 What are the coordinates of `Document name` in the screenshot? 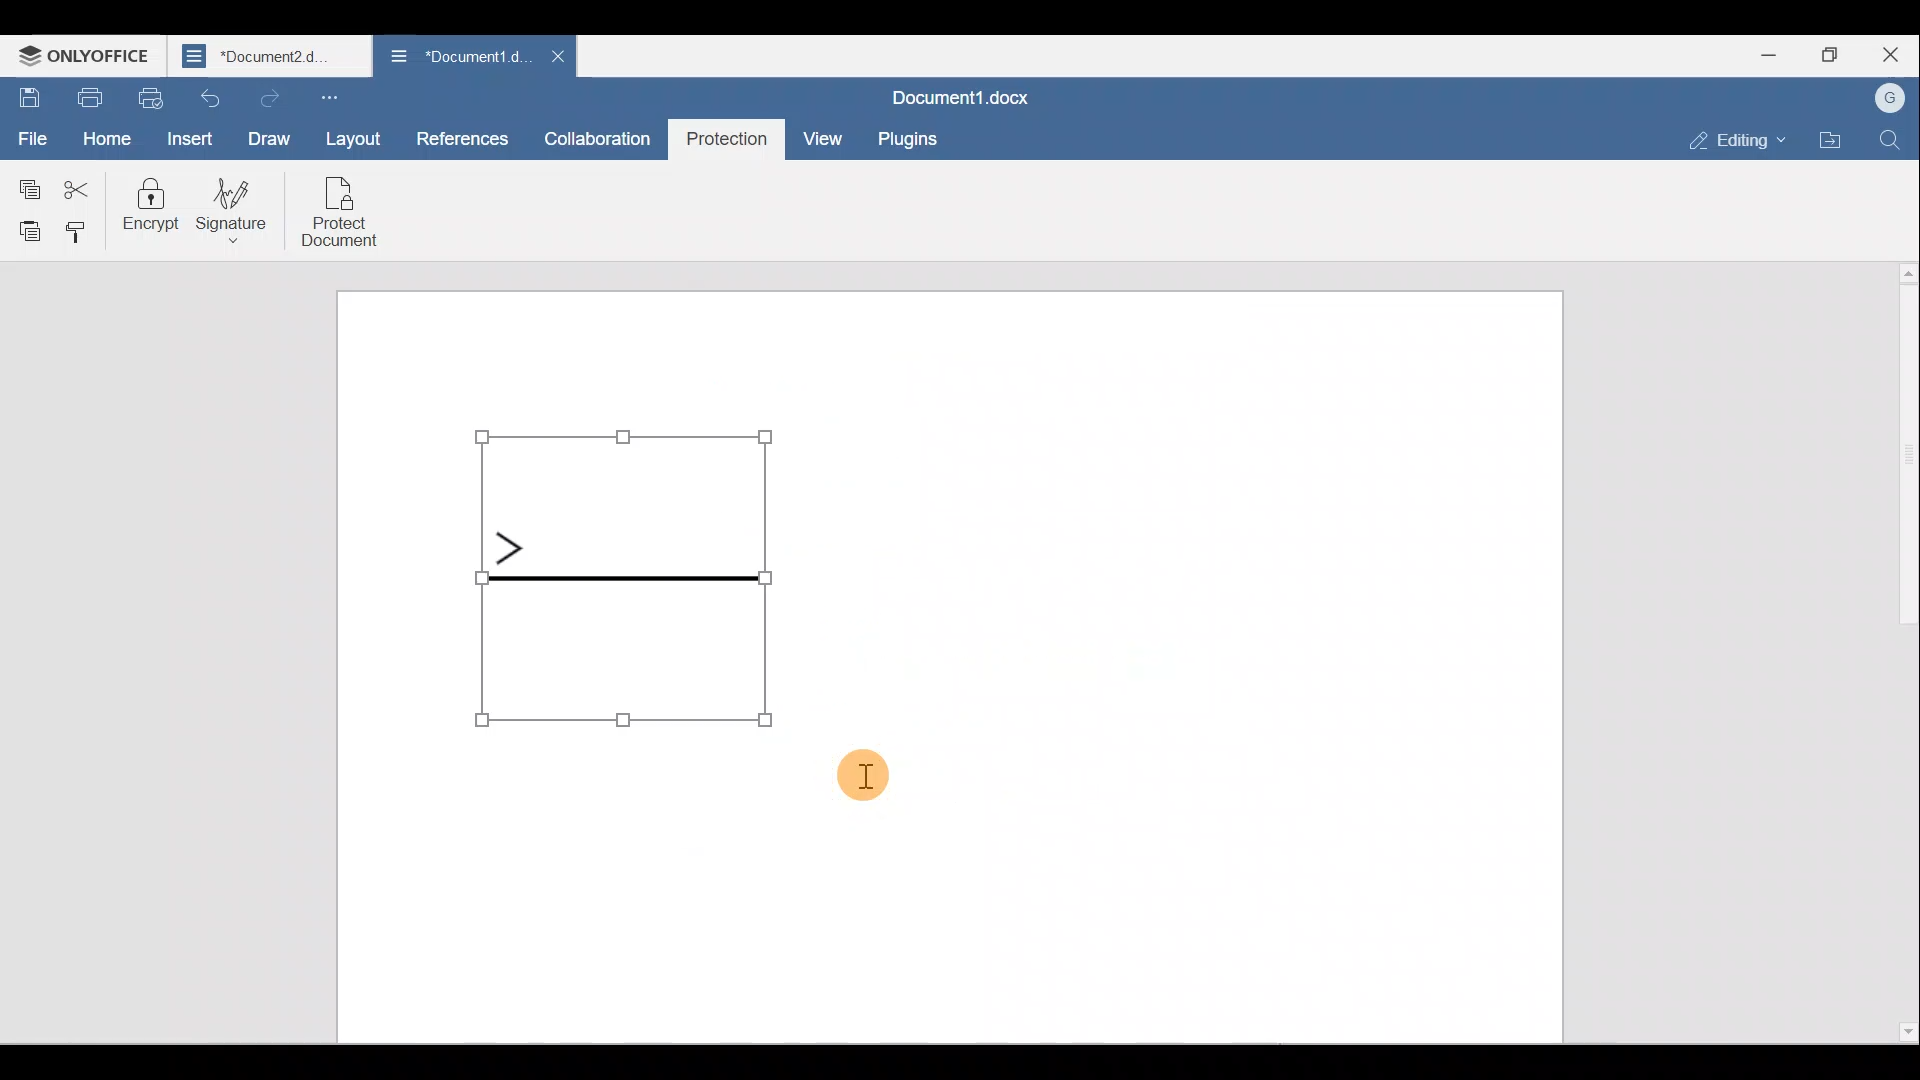 It's located at (457, 54).